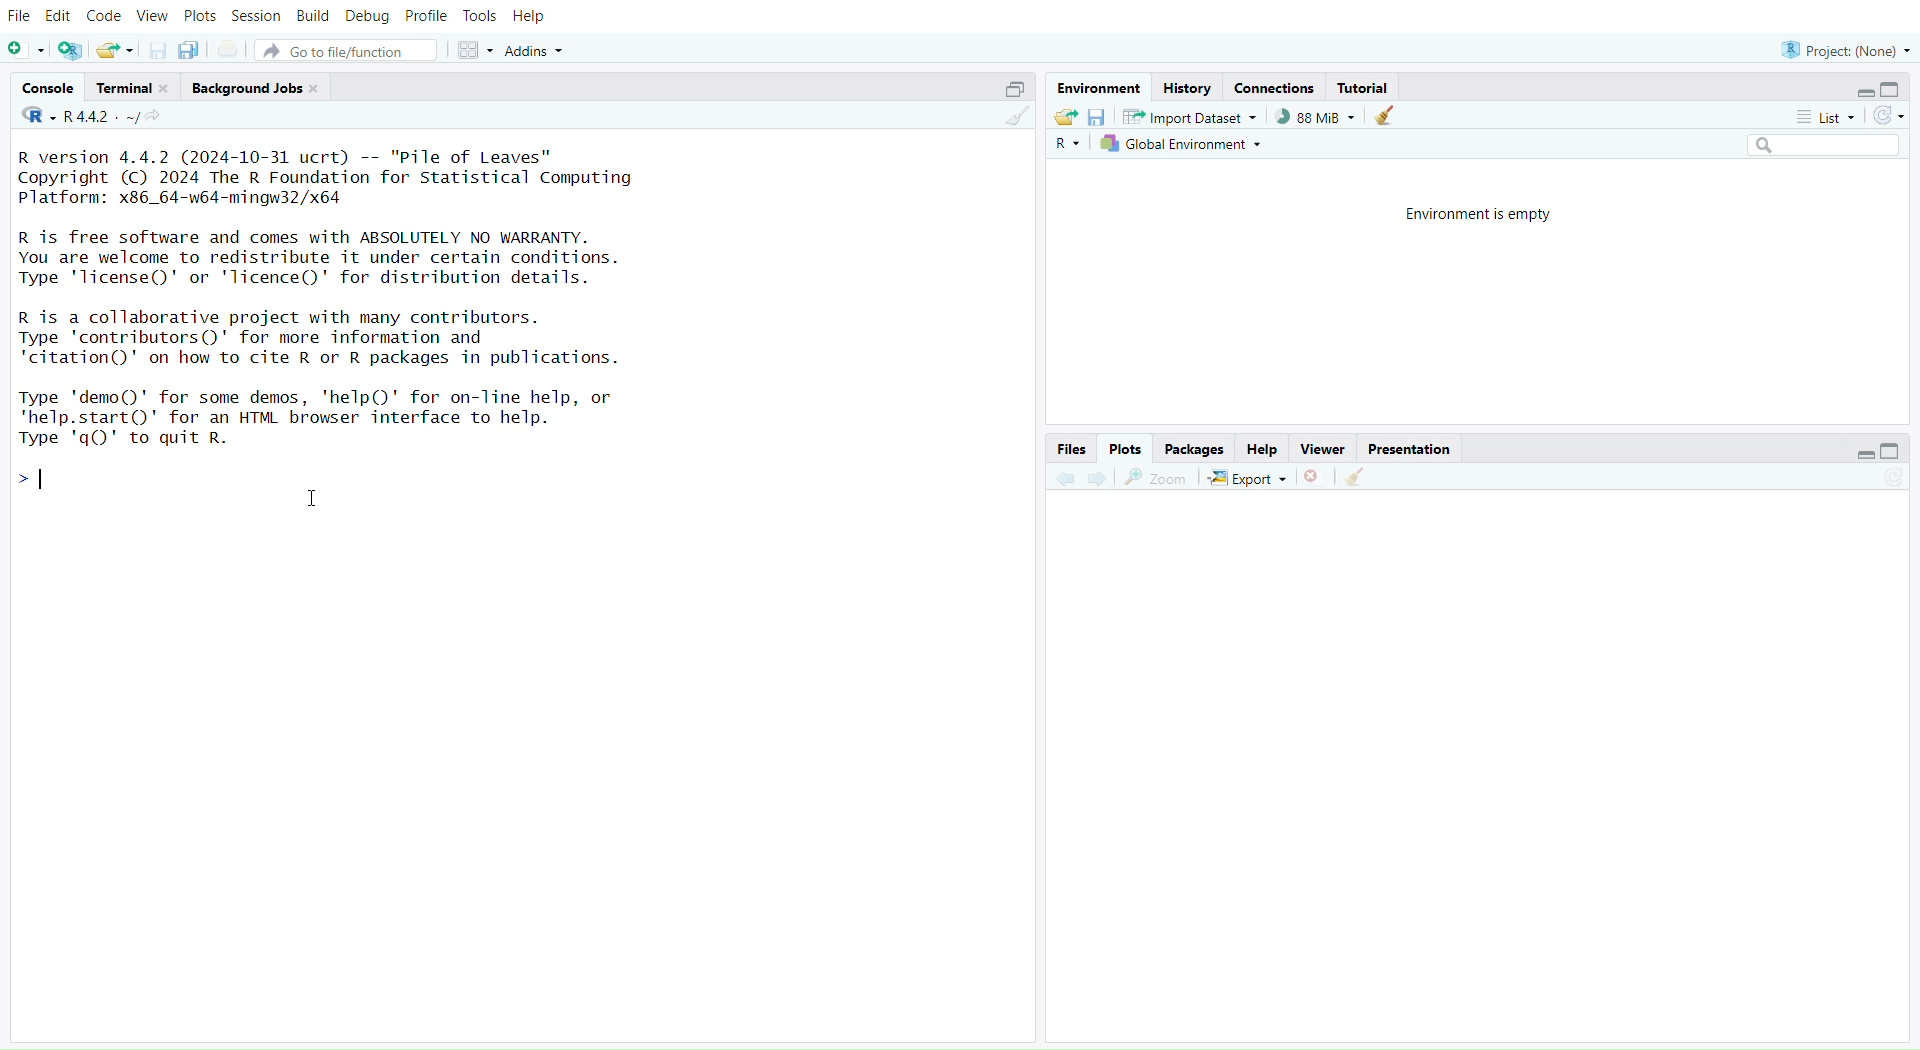 The height and width of the screenshot is (1050, 1920). Describe the element at coordinates (1367, 87) in the screenshot. I see `tutorial` at that location.